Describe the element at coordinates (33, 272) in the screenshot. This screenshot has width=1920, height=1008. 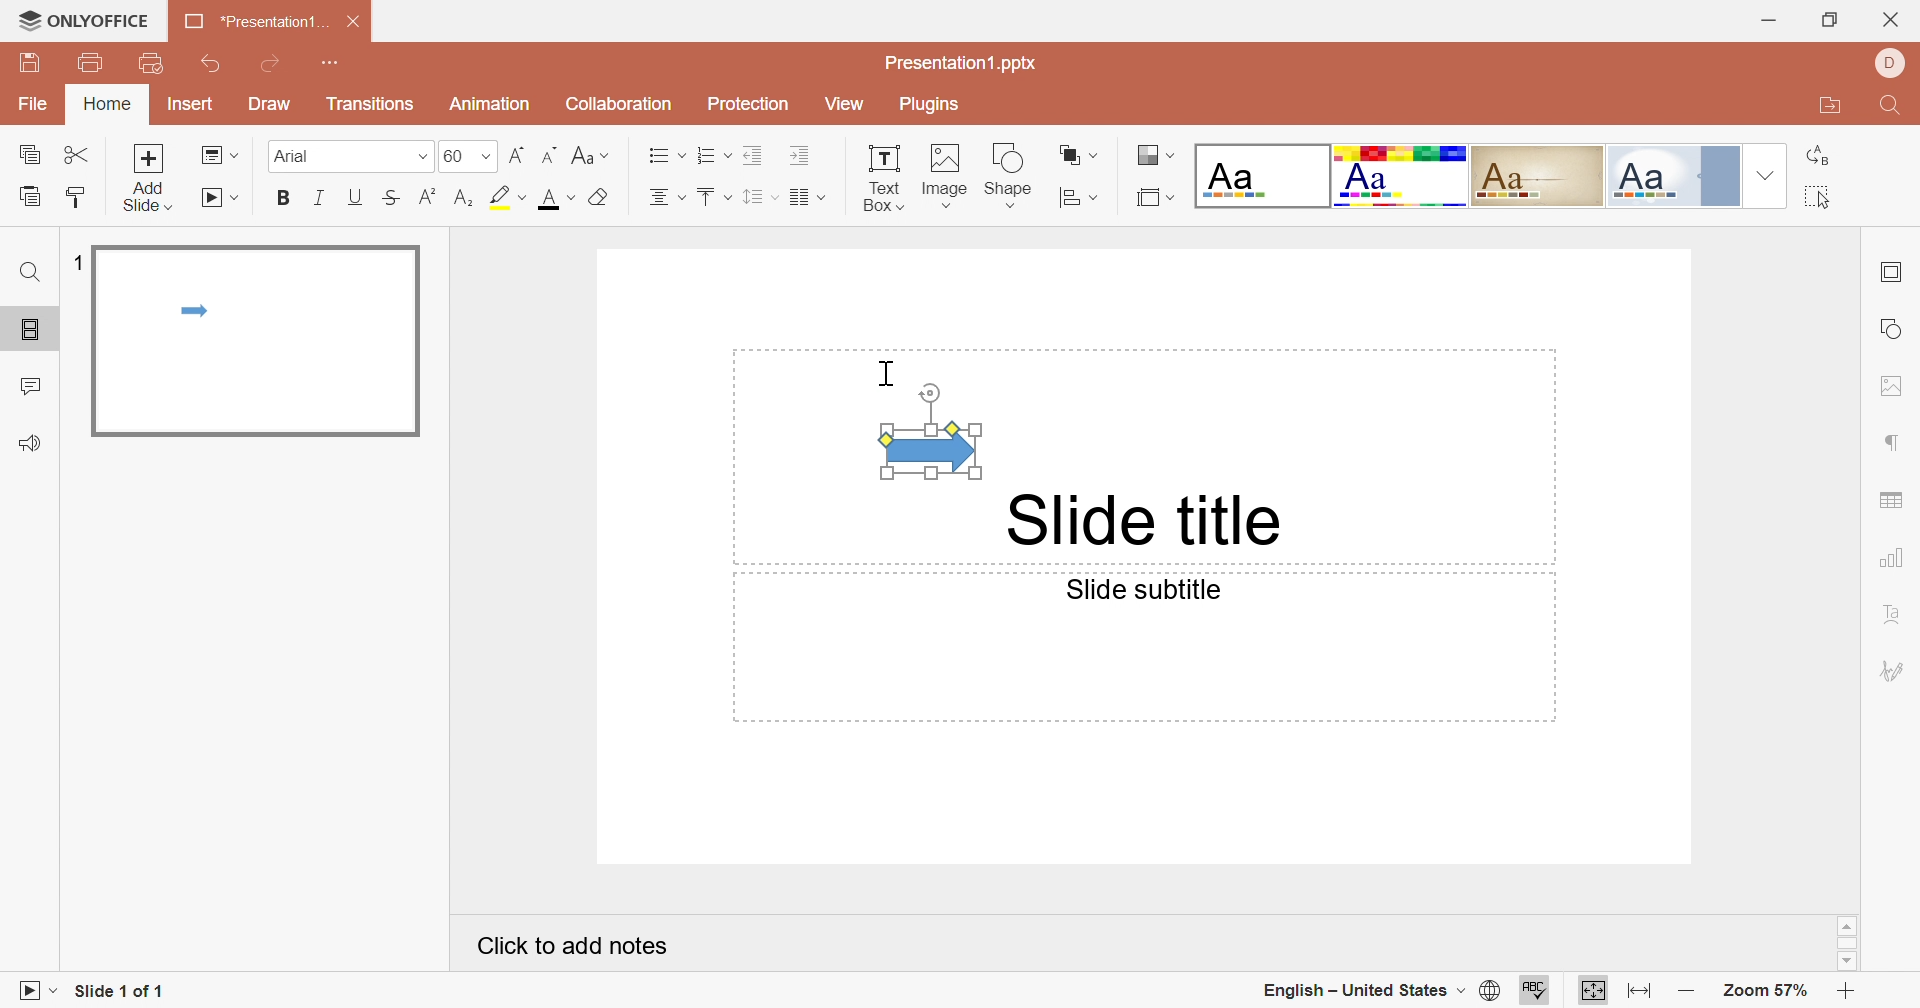
I see `Find` at that location.